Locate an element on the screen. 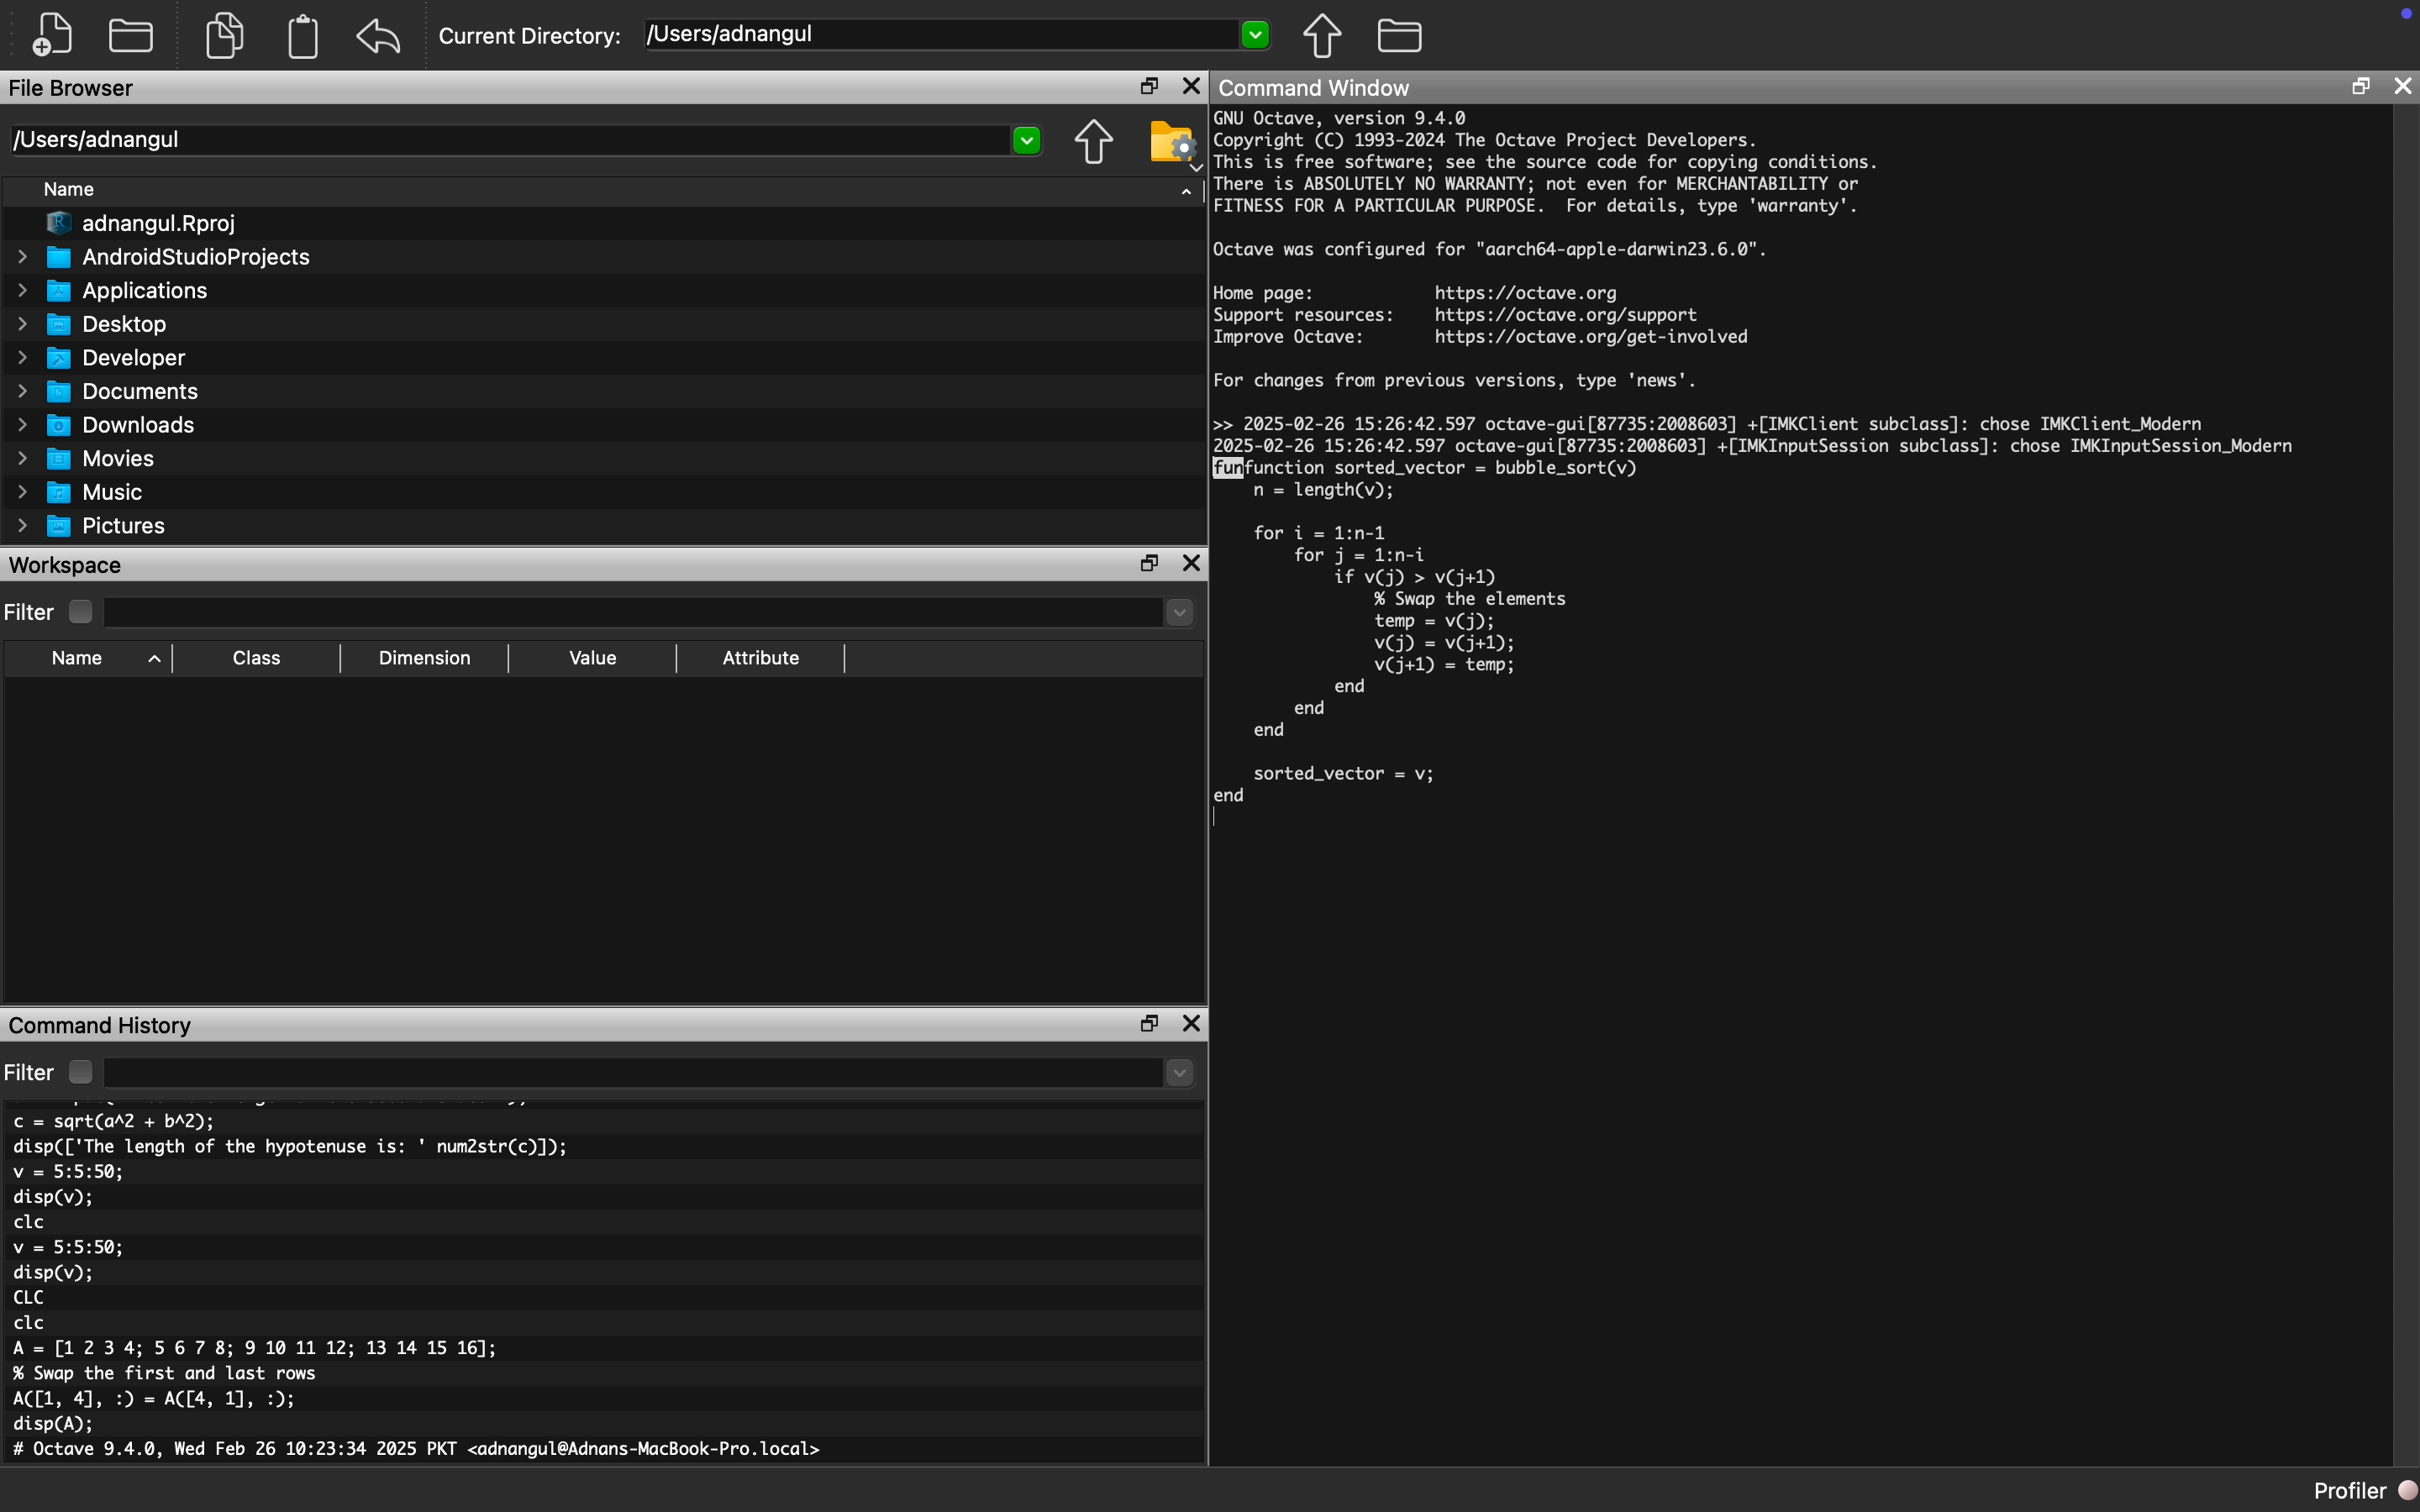 This screenshot has height=1512, width=2420. Restore Down is located at coordinates (2361, 89).